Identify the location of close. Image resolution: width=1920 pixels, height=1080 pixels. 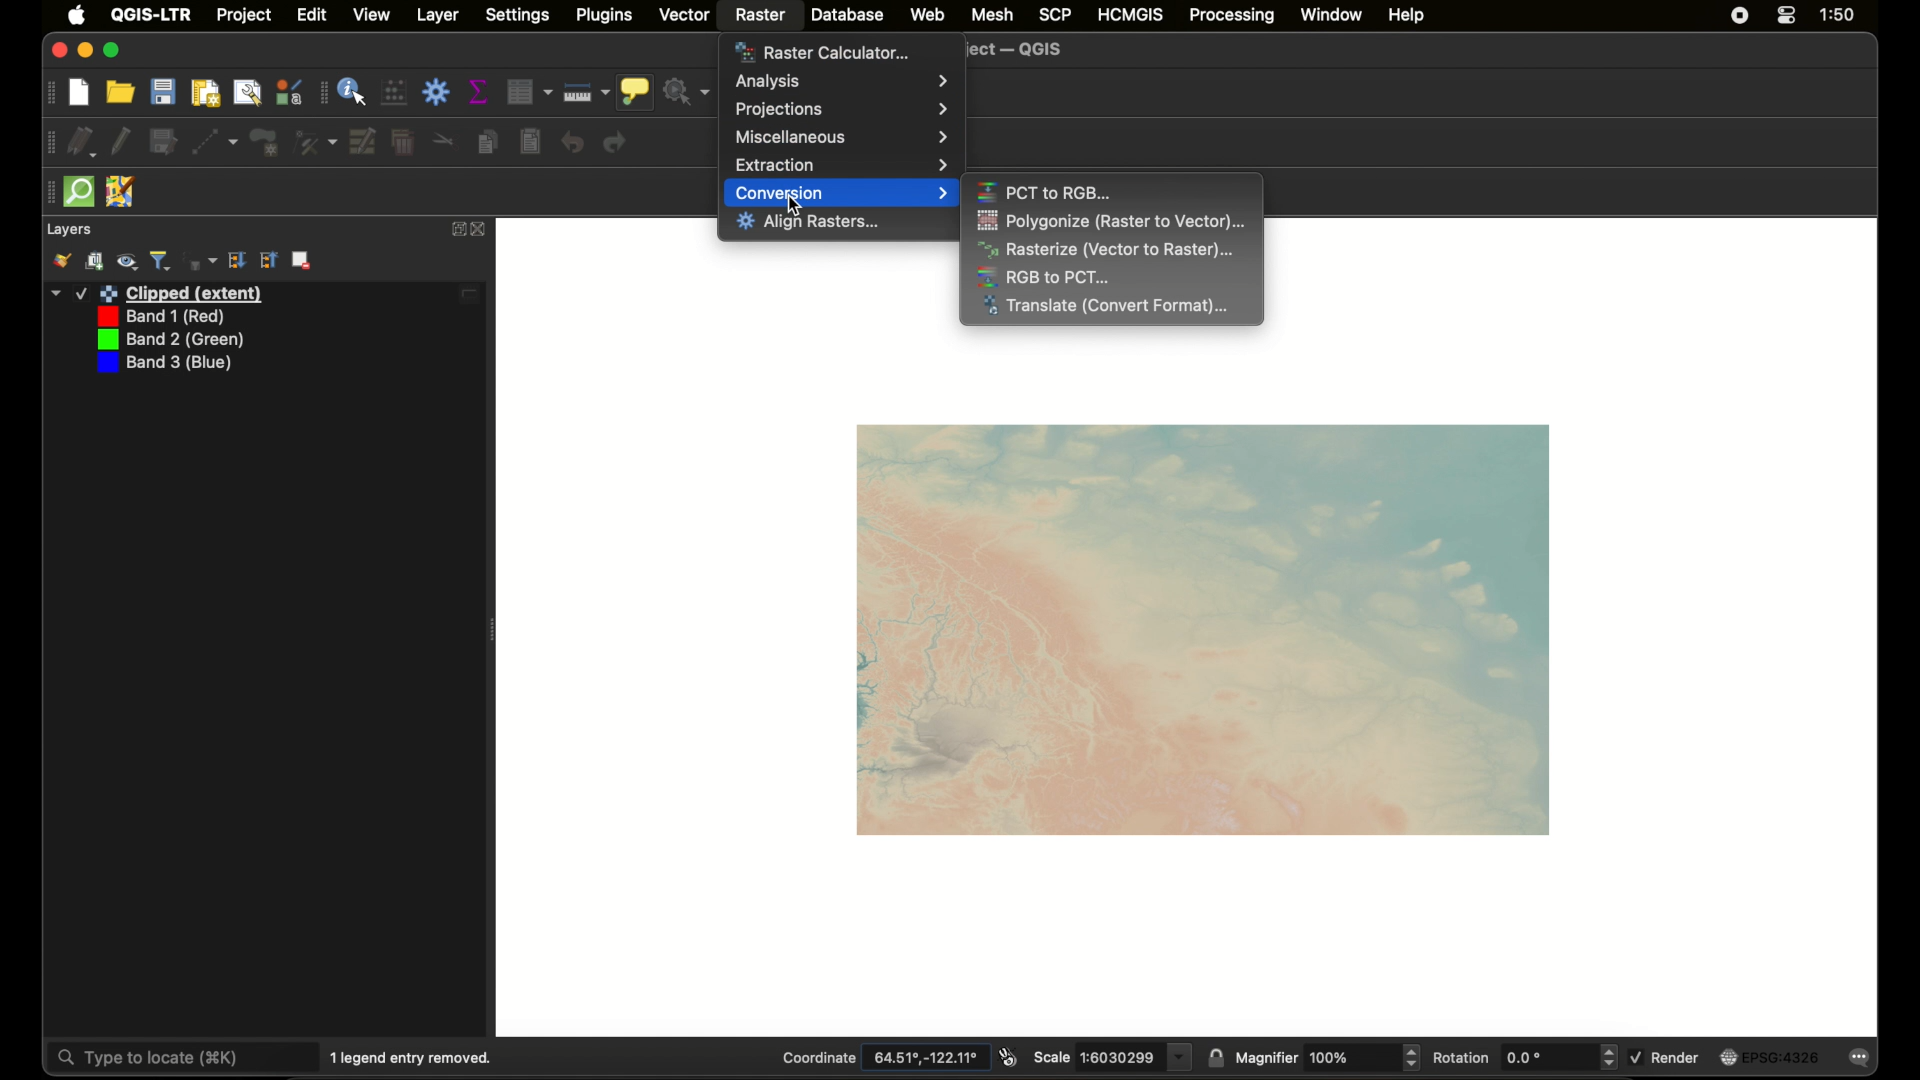
(482, 230).